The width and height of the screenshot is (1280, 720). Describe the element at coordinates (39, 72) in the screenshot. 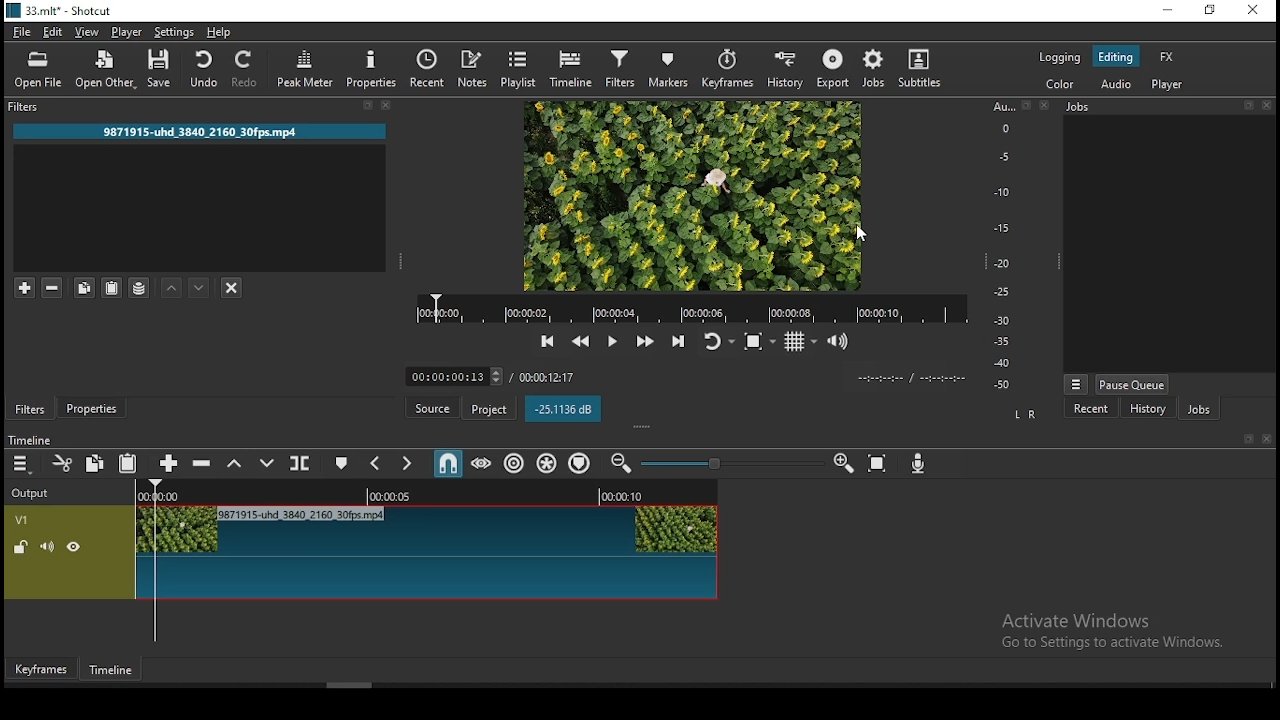

I see `open file` at that location.